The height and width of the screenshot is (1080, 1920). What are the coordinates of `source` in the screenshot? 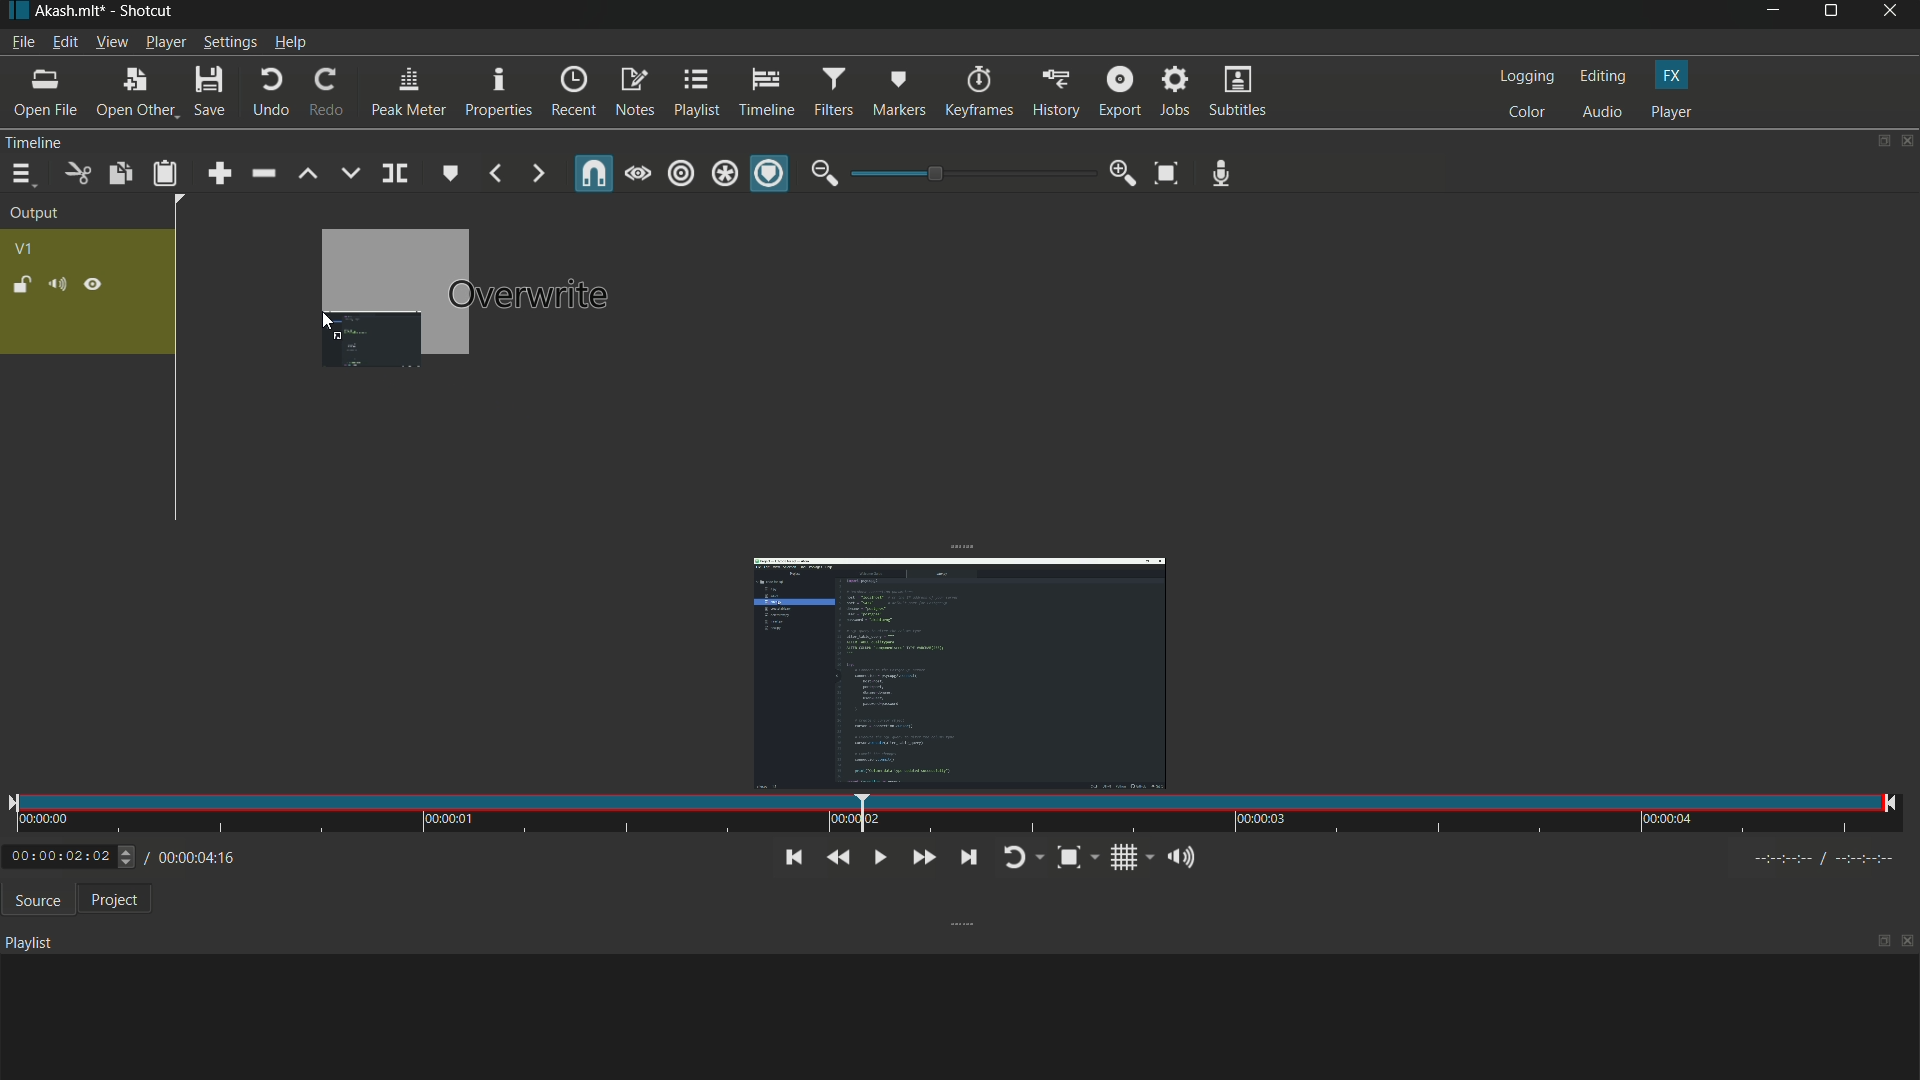 It's located at (33, 900).